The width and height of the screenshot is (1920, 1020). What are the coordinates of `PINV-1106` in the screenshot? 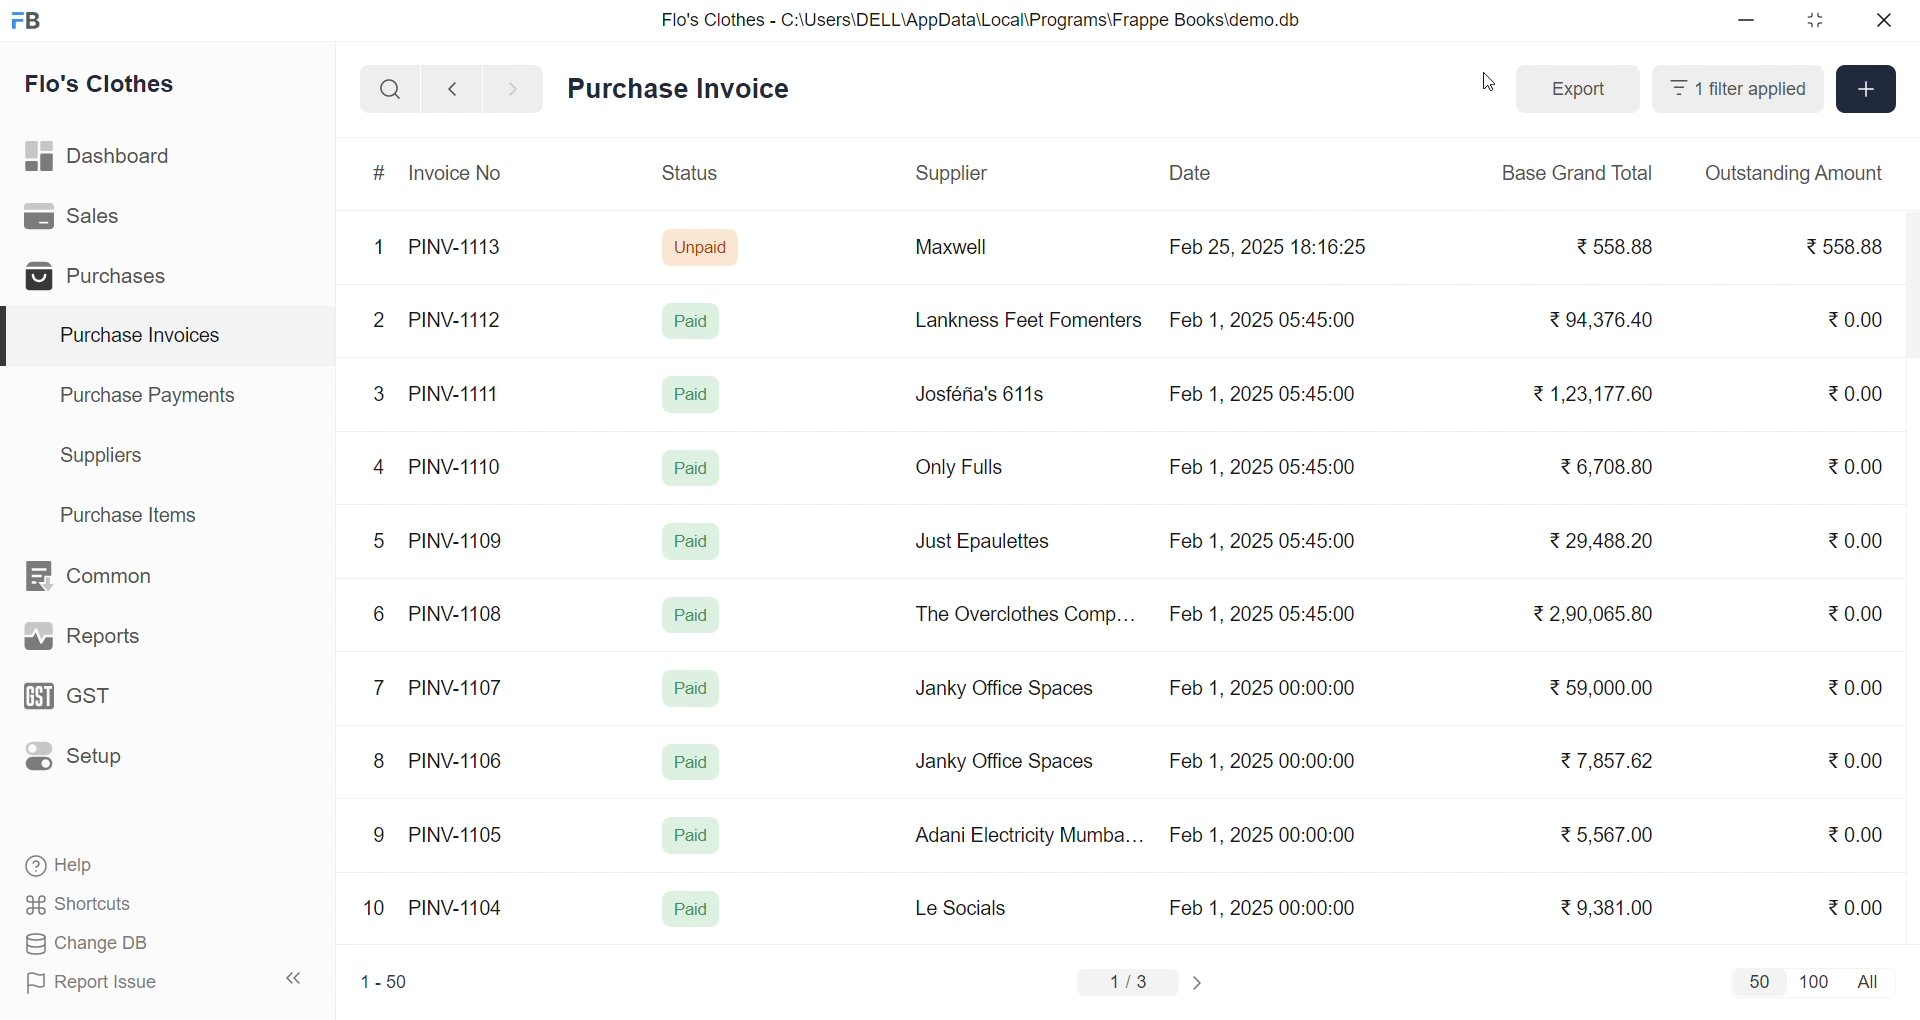 It's located at (463, 761).